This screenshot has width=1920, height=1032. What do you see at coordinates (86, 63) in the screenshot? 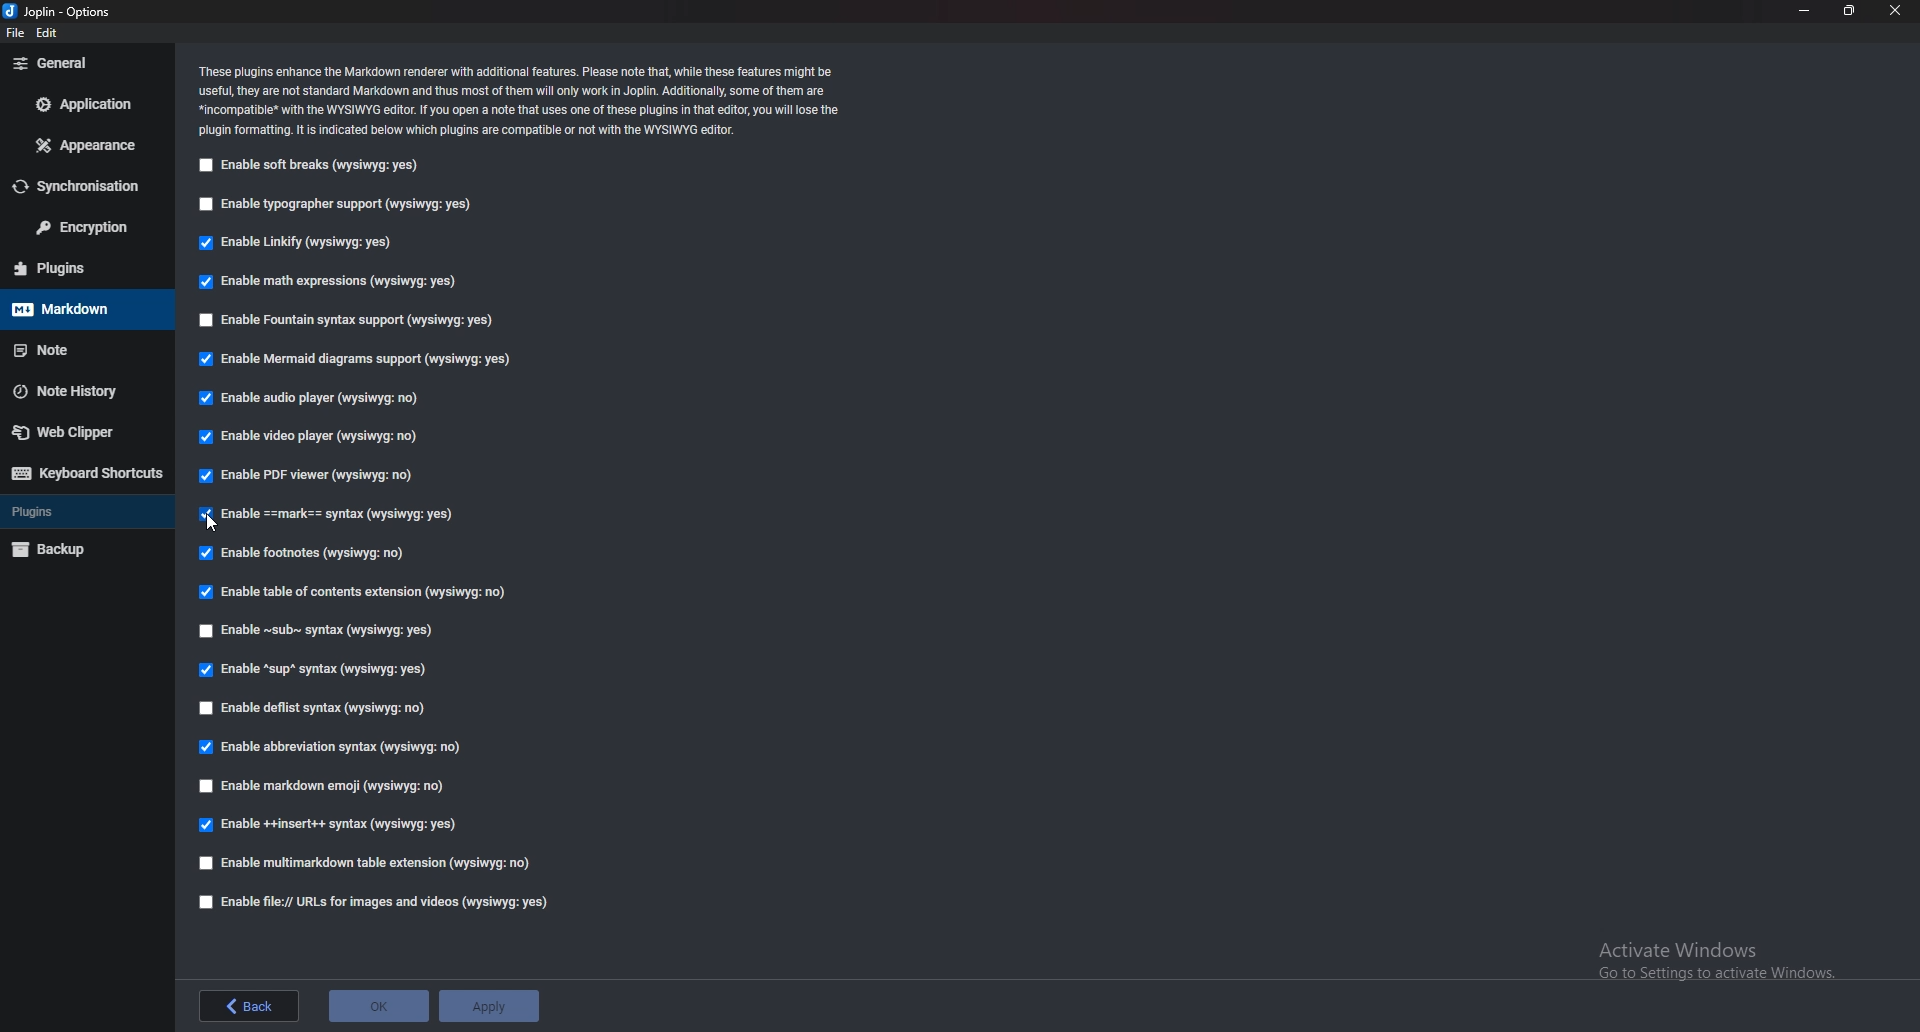
I see `General` at bounding box center [86, 63].